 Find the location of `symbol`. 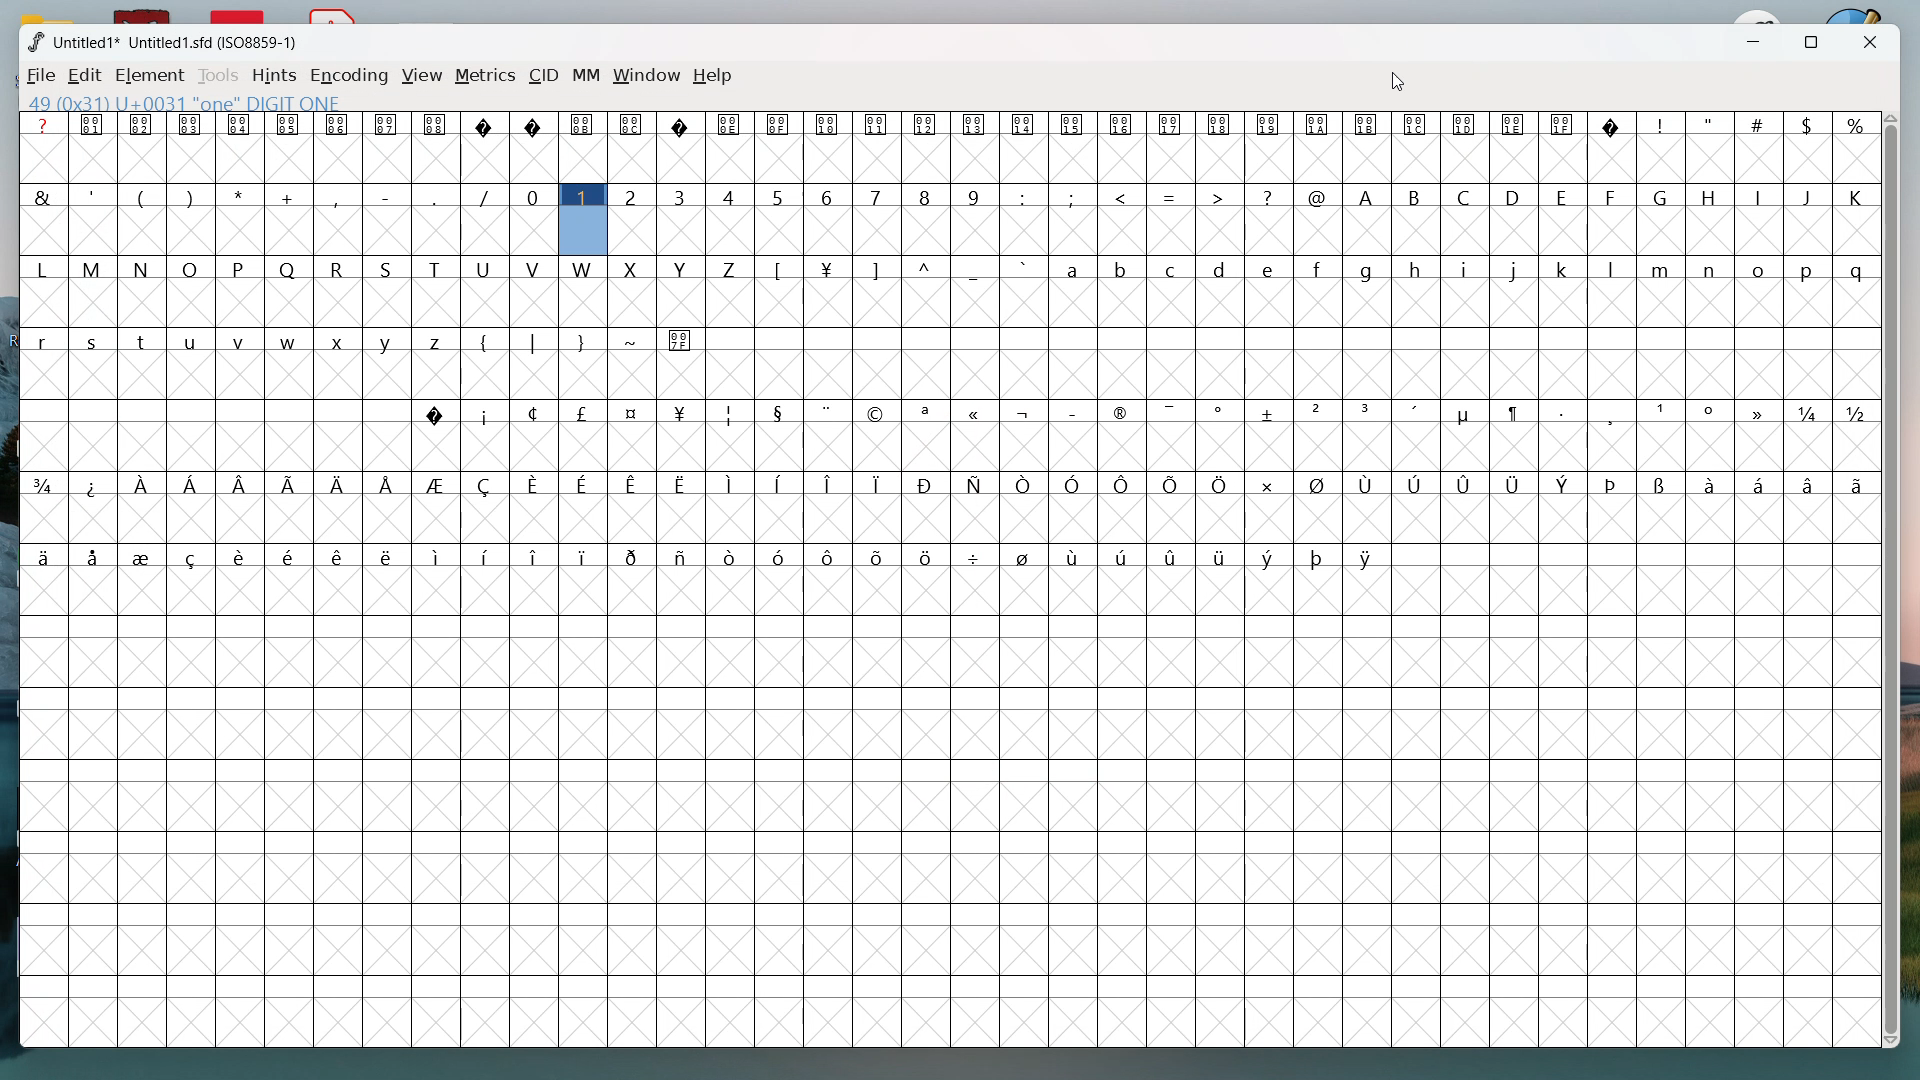

symbol is located at coordinates (1122, 558).